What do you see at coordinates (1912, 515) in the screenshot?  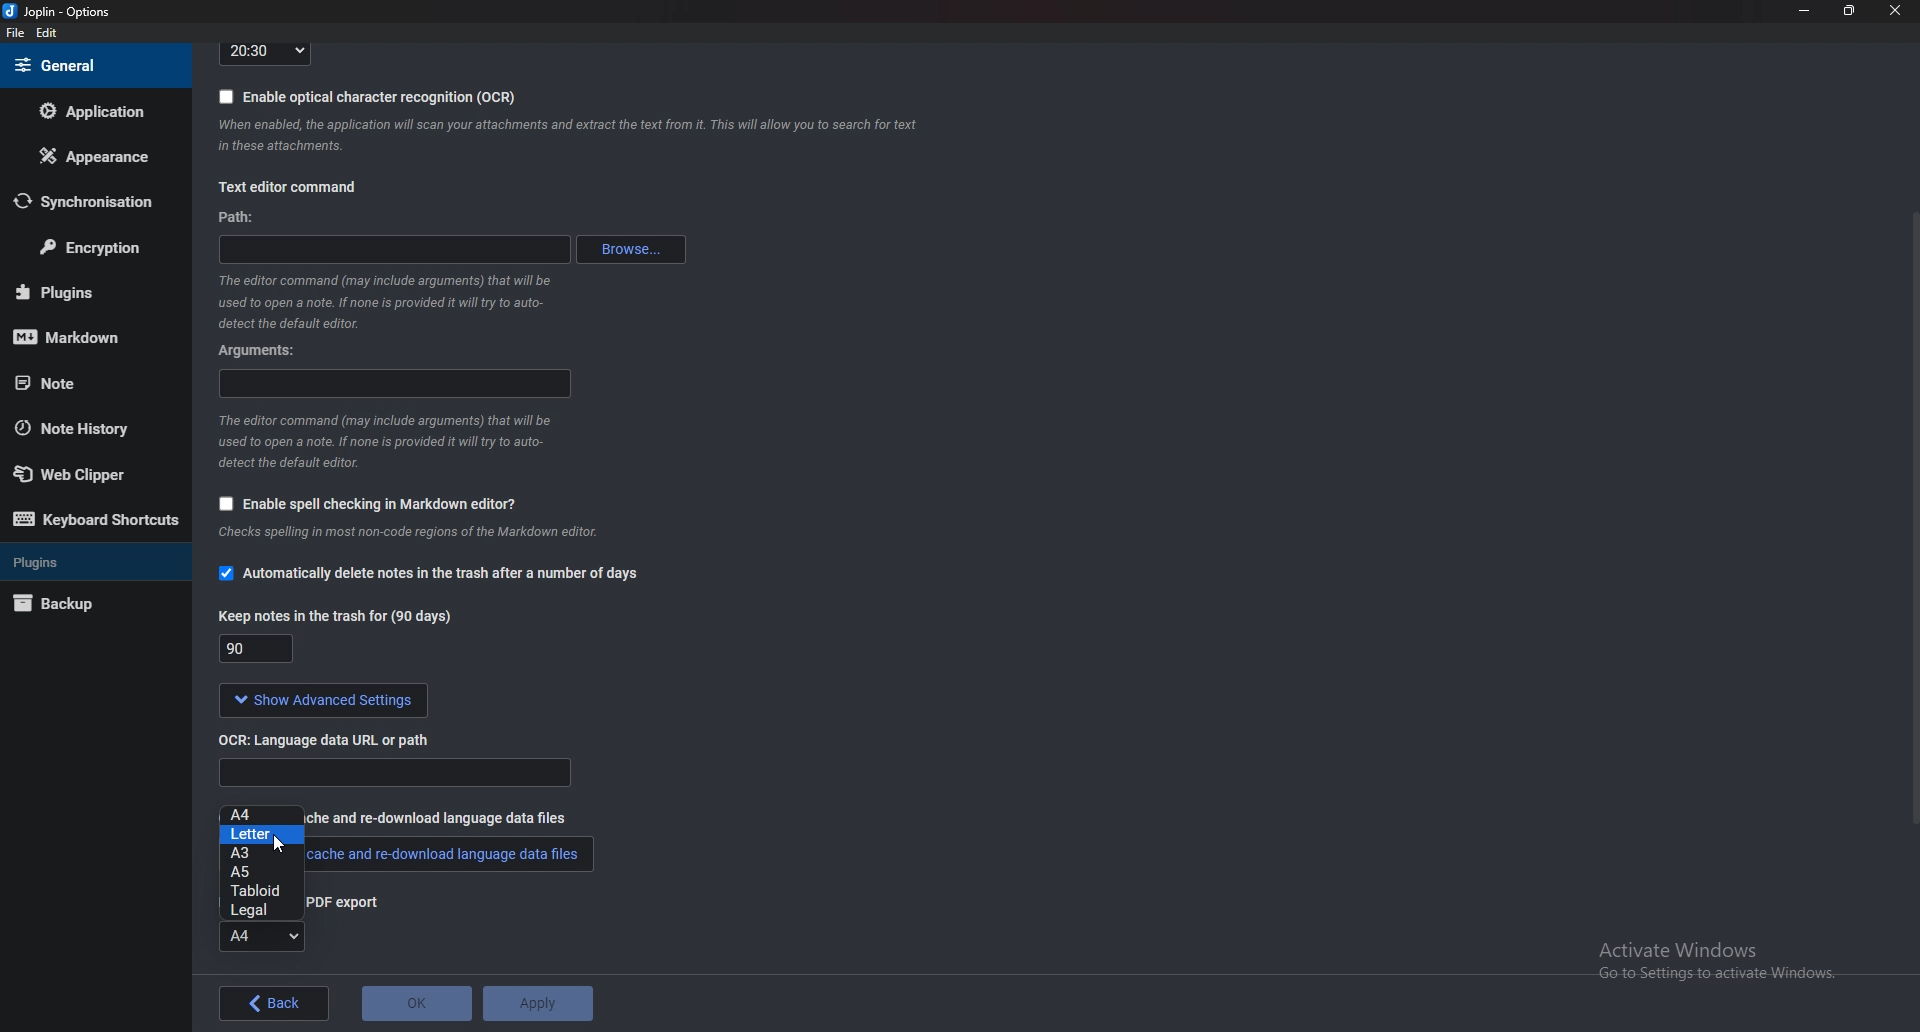 I see `Scroll bar` at bounding box center [1912, 515].